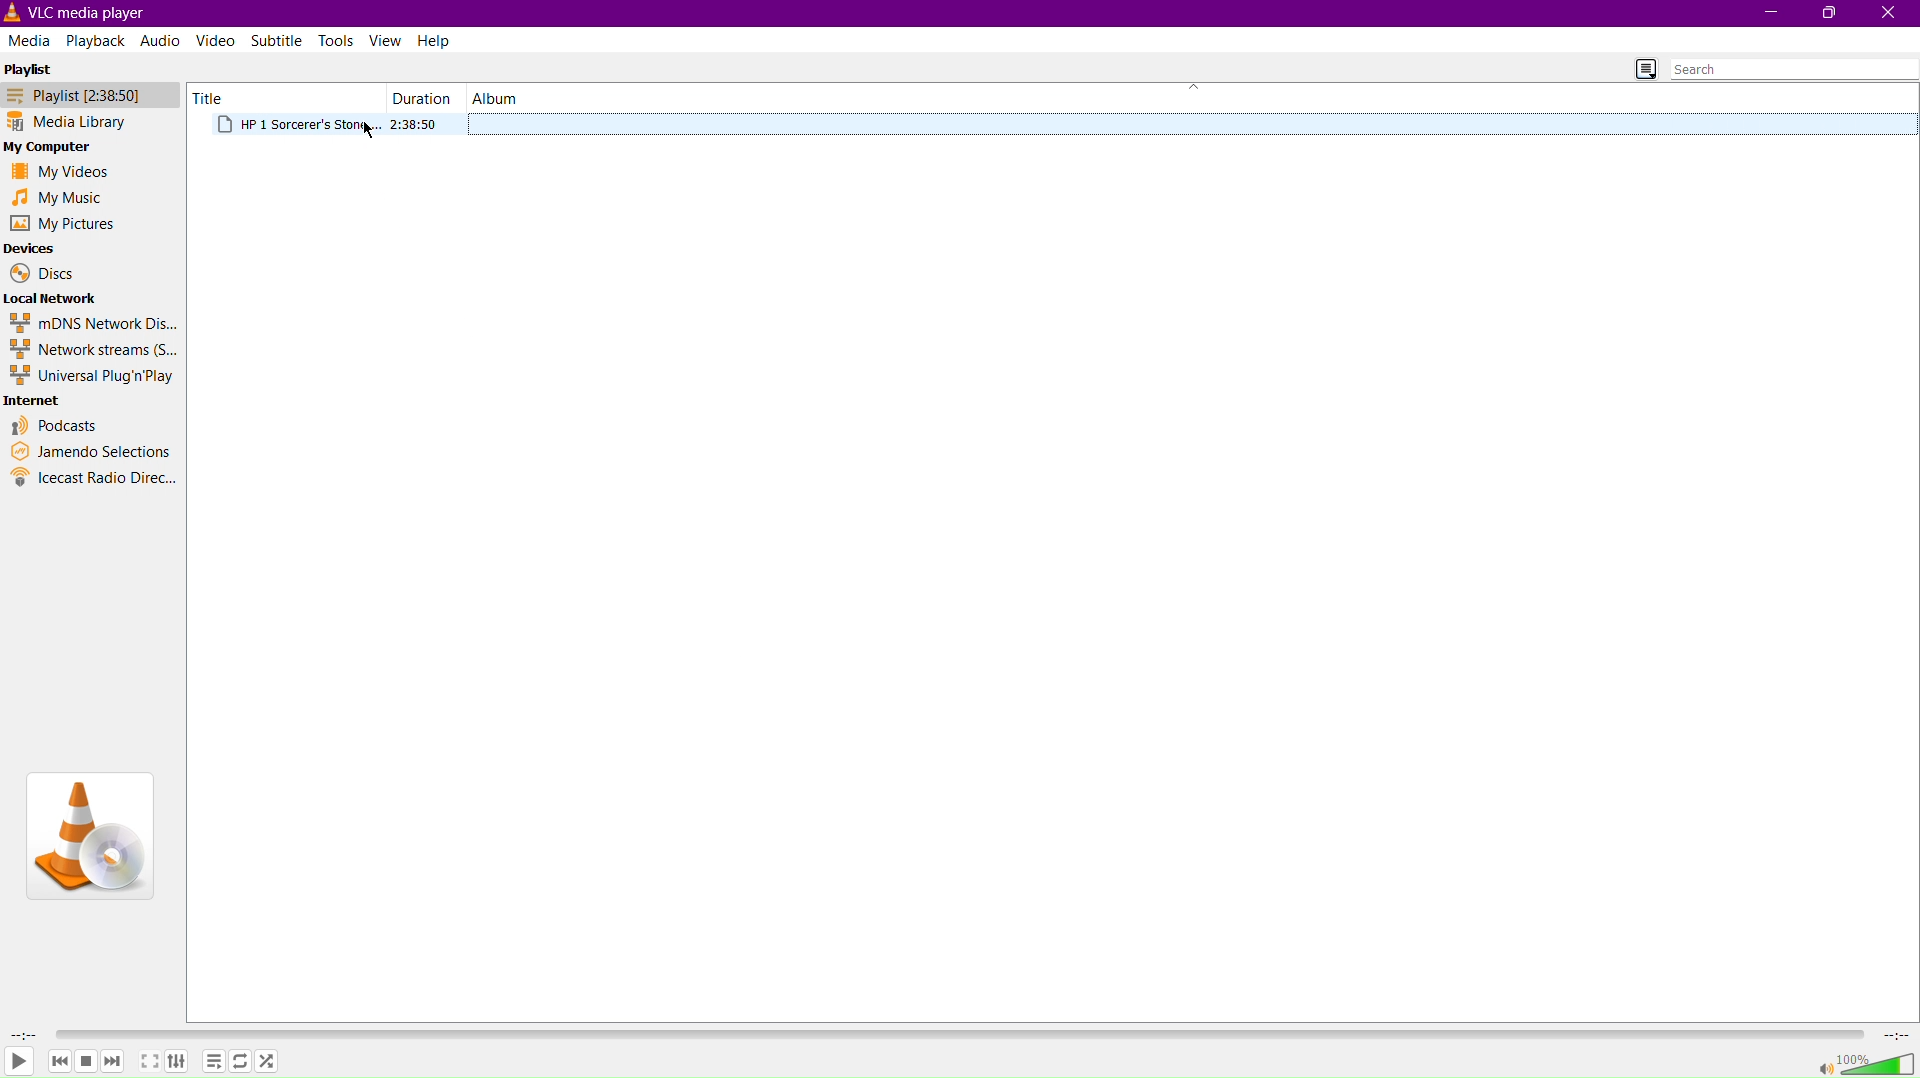 The height and width of the screenshot is (1078, 1920). Describe the element at coordinates (83, 13) in the screenshot. I see `VLC media player` at that location.